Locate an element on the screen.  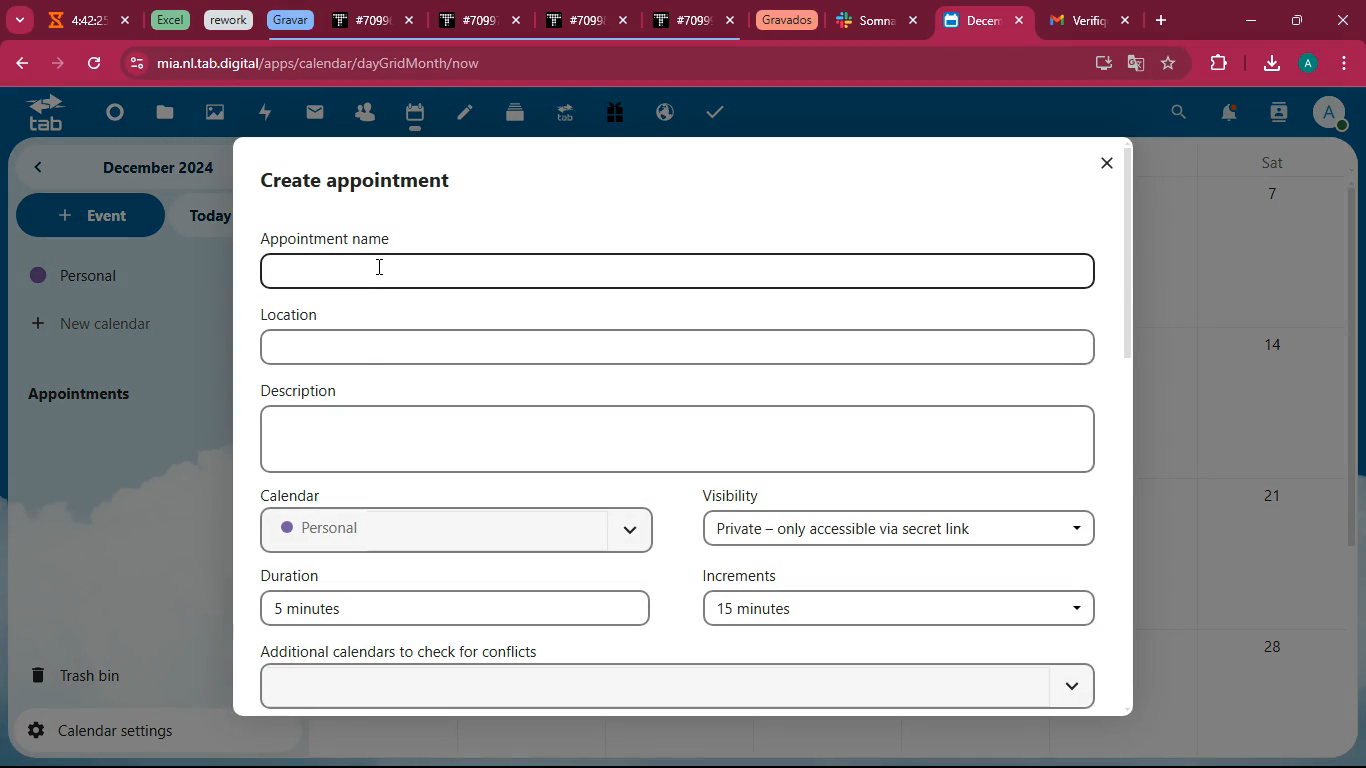
select is located at coordinates (683, 687).